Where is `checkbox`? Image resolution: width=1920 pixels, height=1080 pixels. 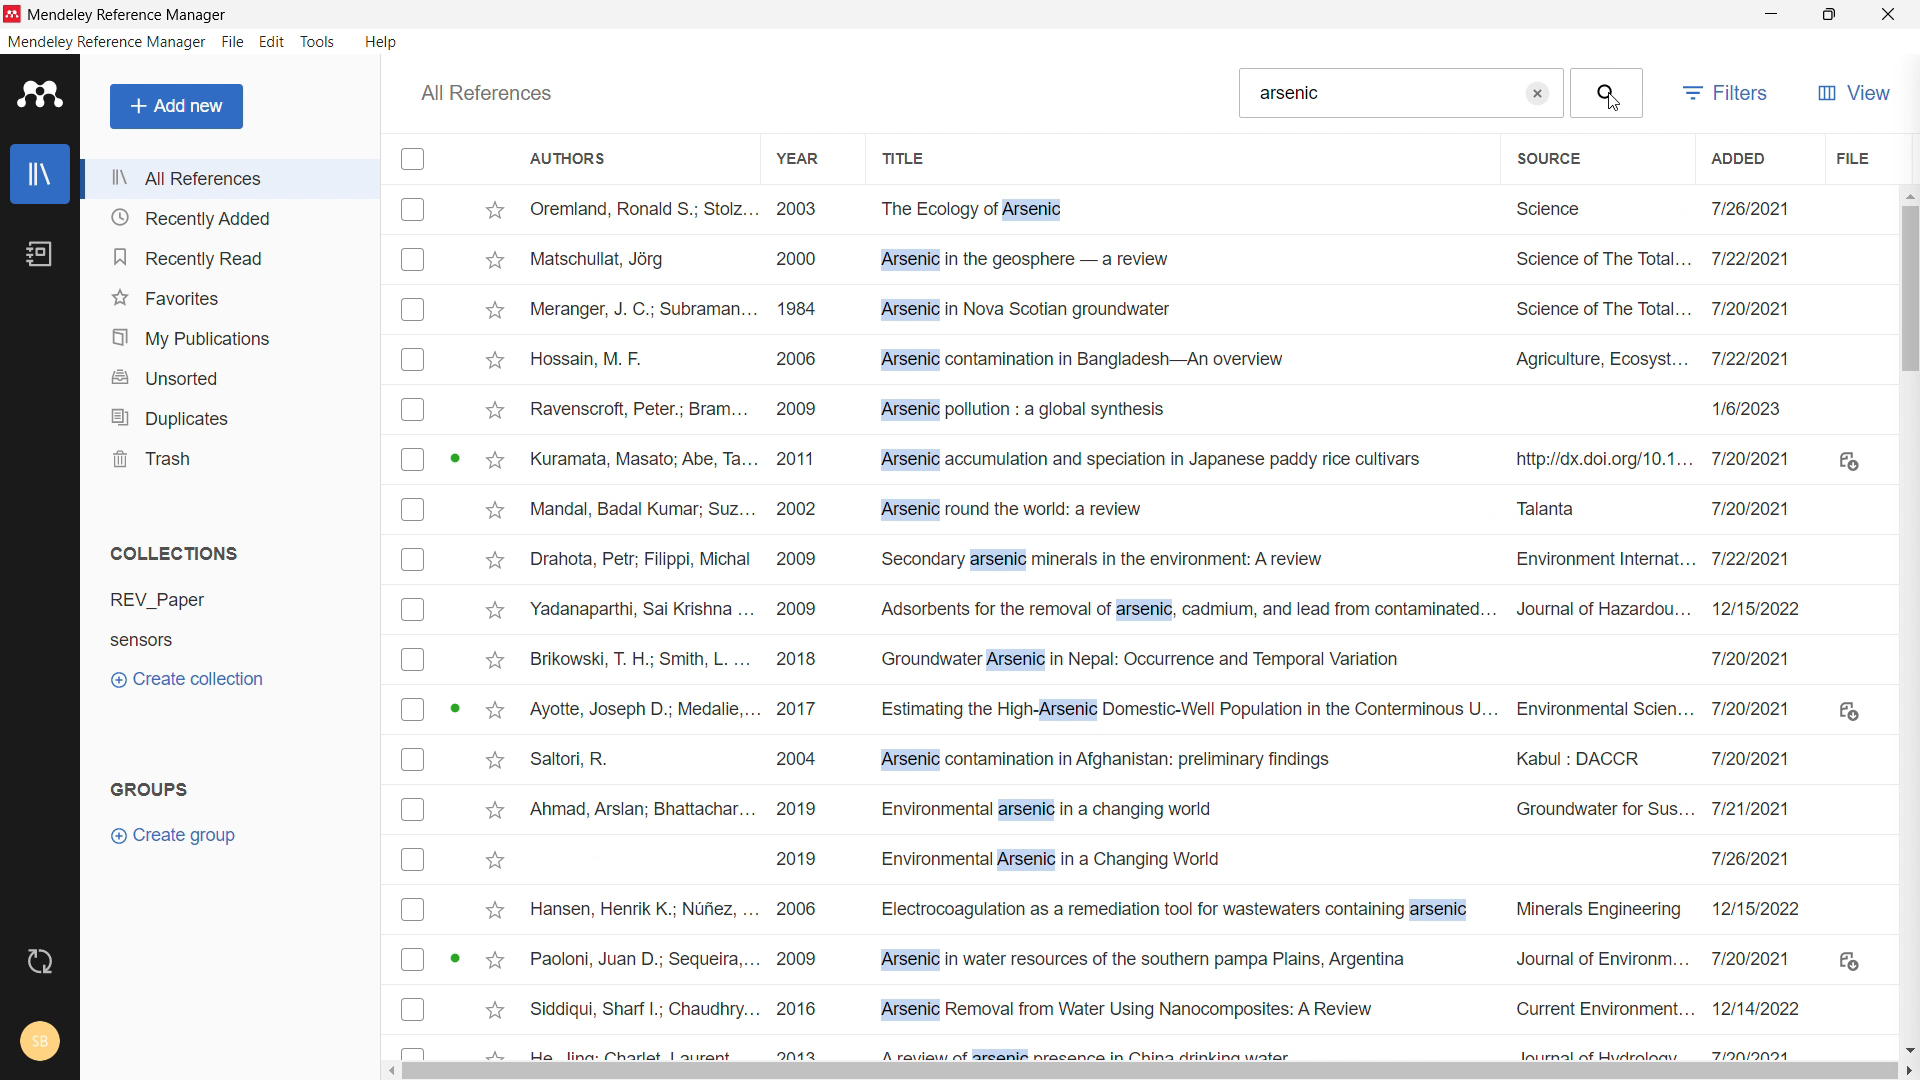
checkbox is located at coordinates (413, 158).